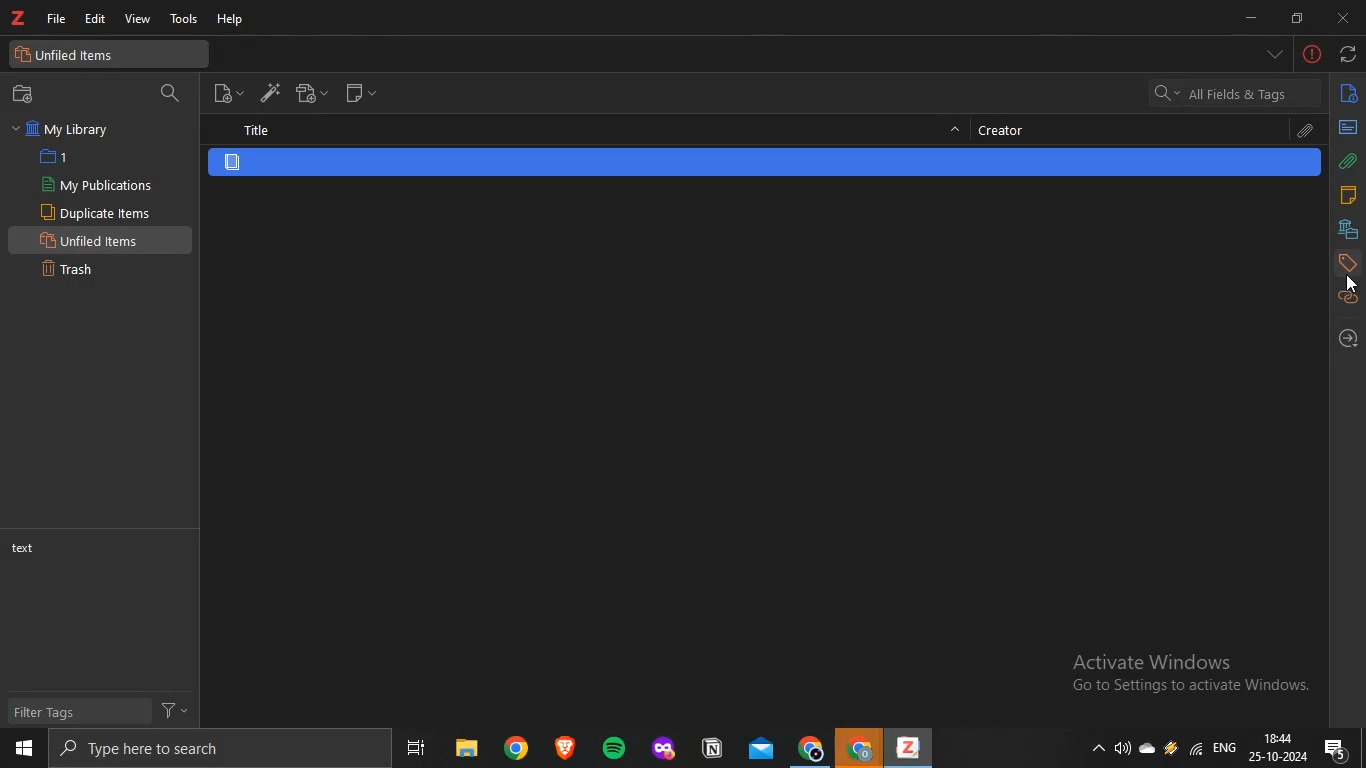 This screenshot has height=768, width=1366. What do you see at coordinates (1348, 286) in the screenshot?
I see `cursor` at bounding box center [1348, 286].